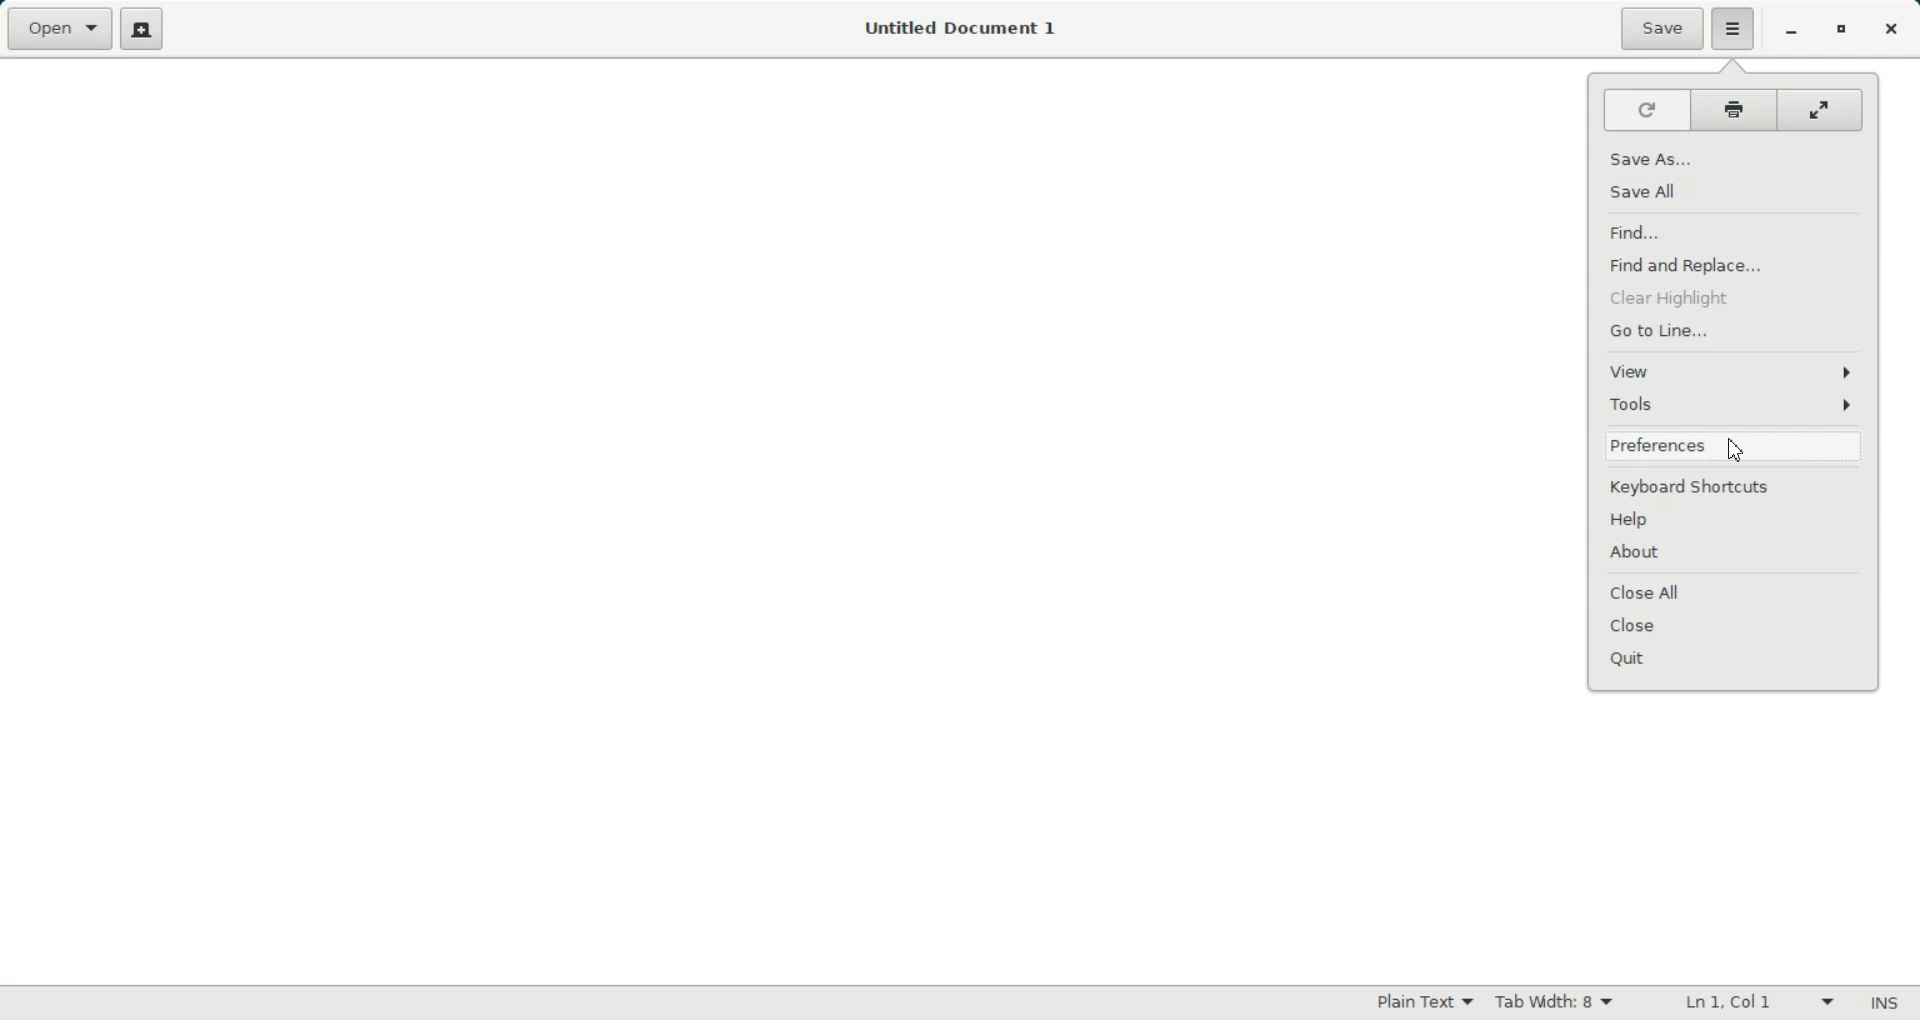 Image resolution: width=1920 pixels, height=1020 pixels. What do you see at coordinates (1734, 486) in the screenshot?
I see `Keyboard Shortcuts` at bounding box center [1734, 486].